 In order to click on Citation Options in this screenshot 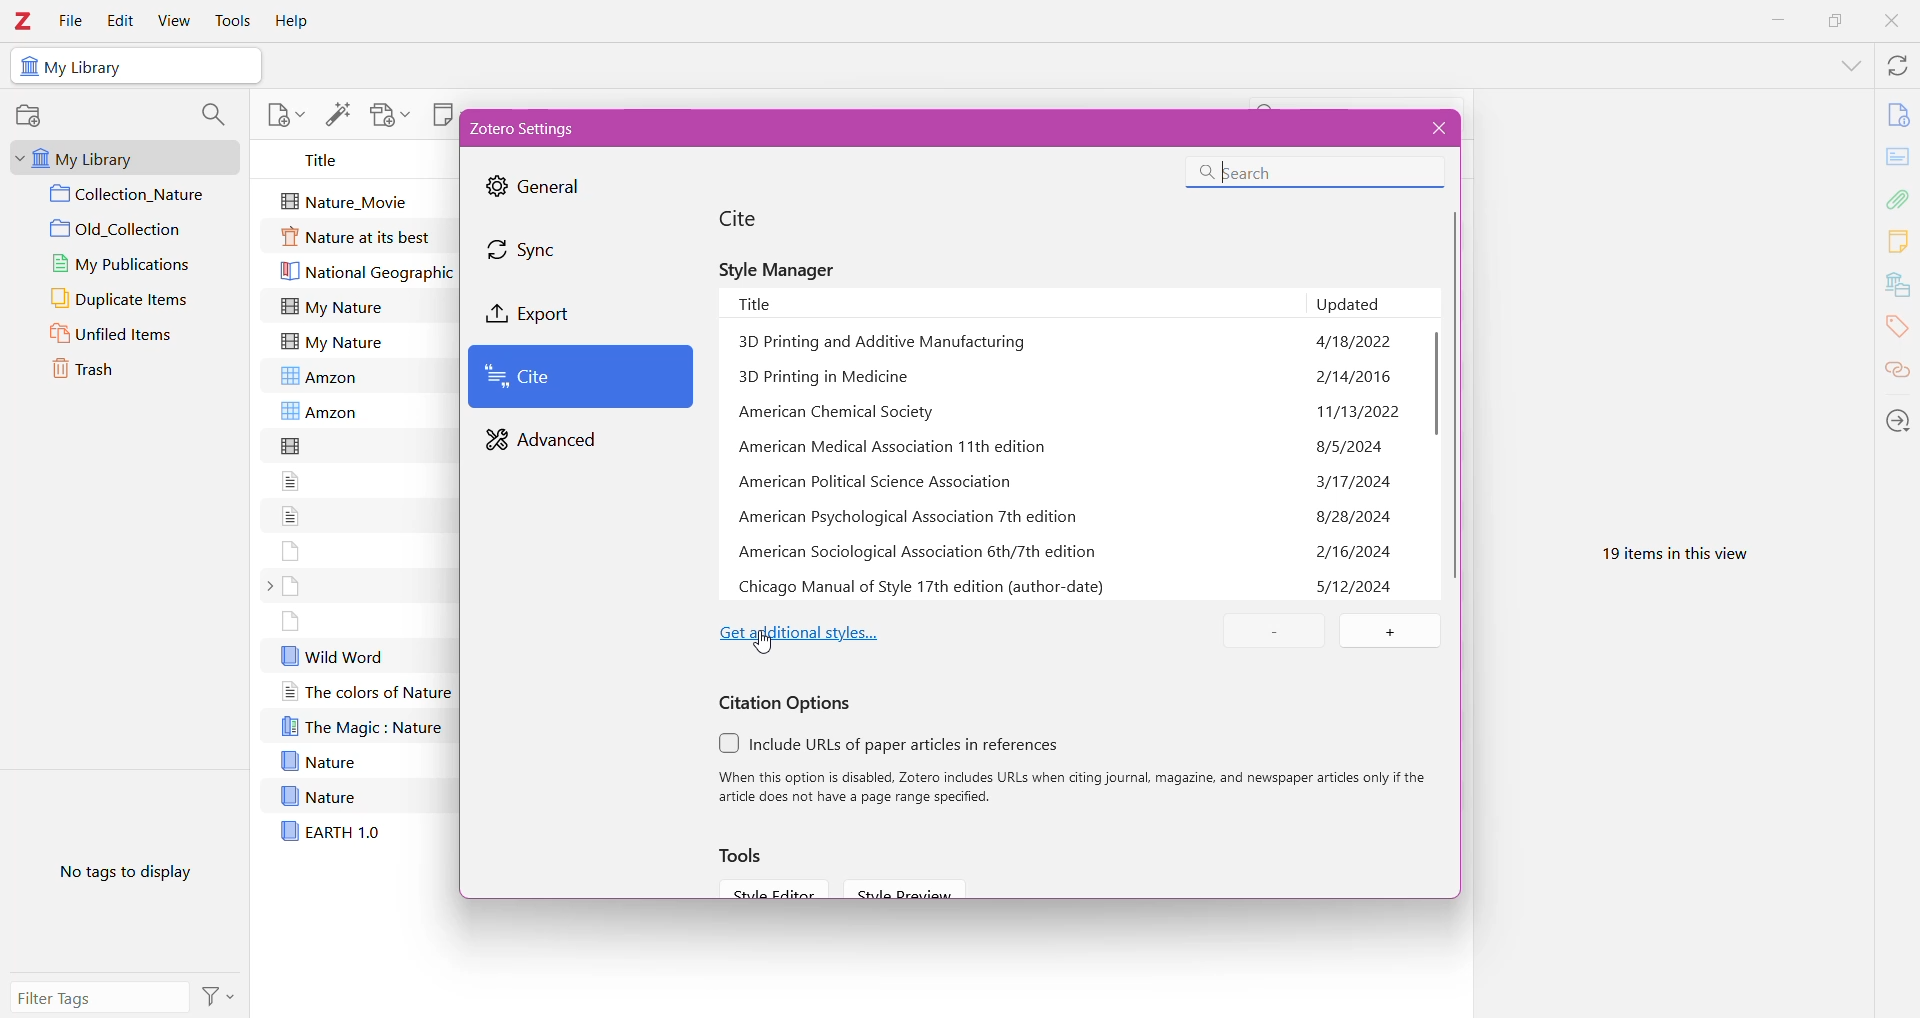, I will do `click(787, 703)`.